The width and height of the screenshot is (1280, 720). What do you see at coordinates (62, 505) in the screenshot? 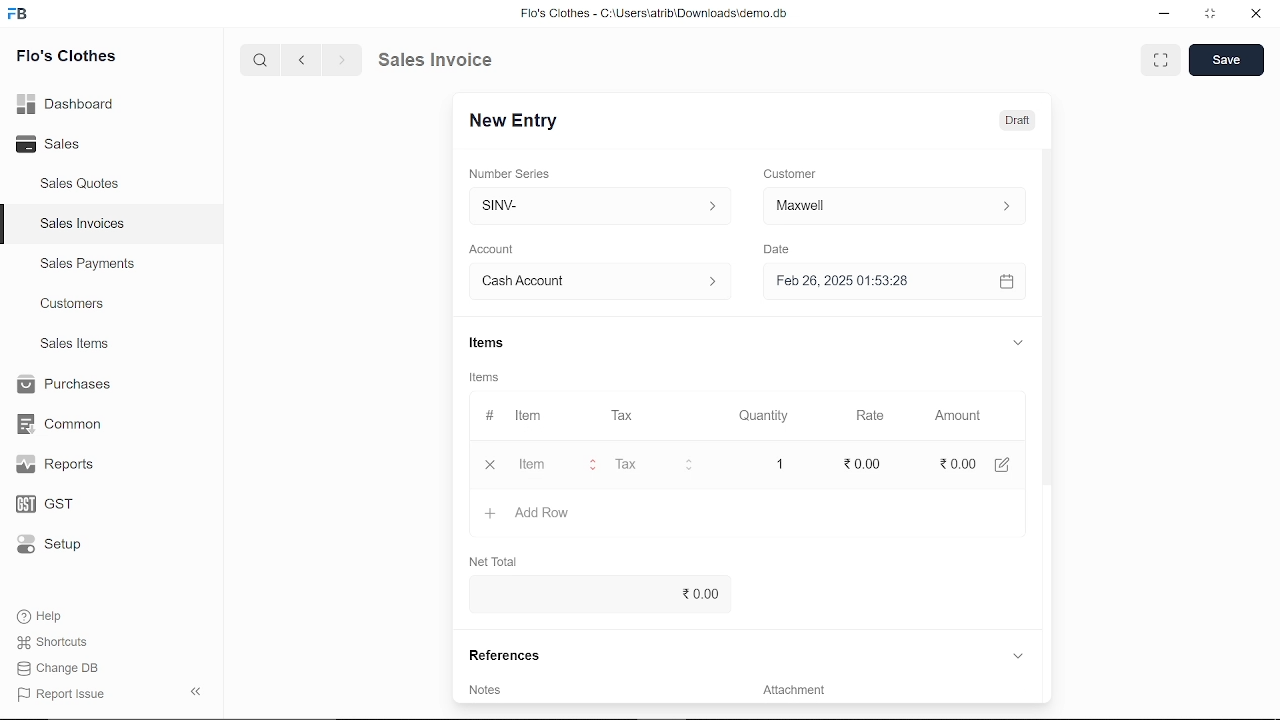
I see `GST` at bounding box center [62, 505].